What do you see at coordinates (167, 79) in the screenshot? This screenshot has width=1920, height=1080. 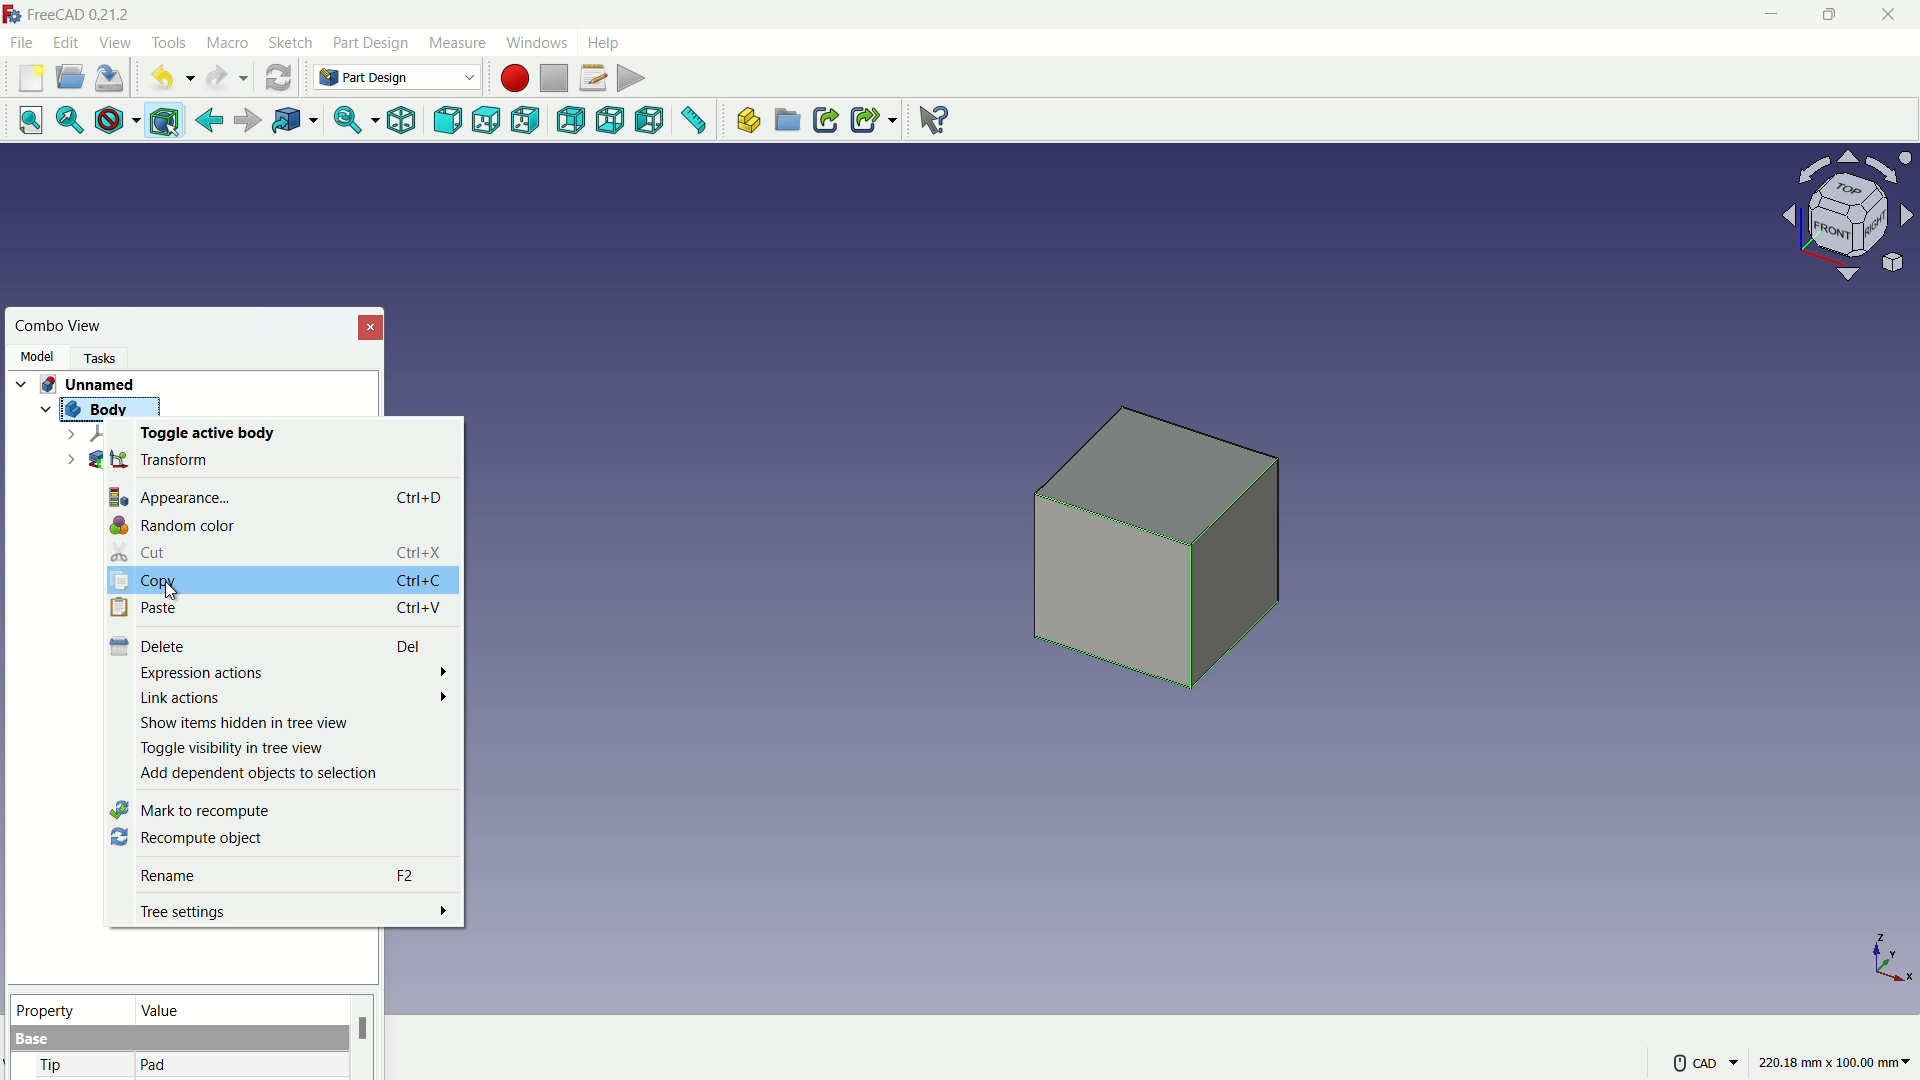 I see `undo` at bounding box center [167, 79].